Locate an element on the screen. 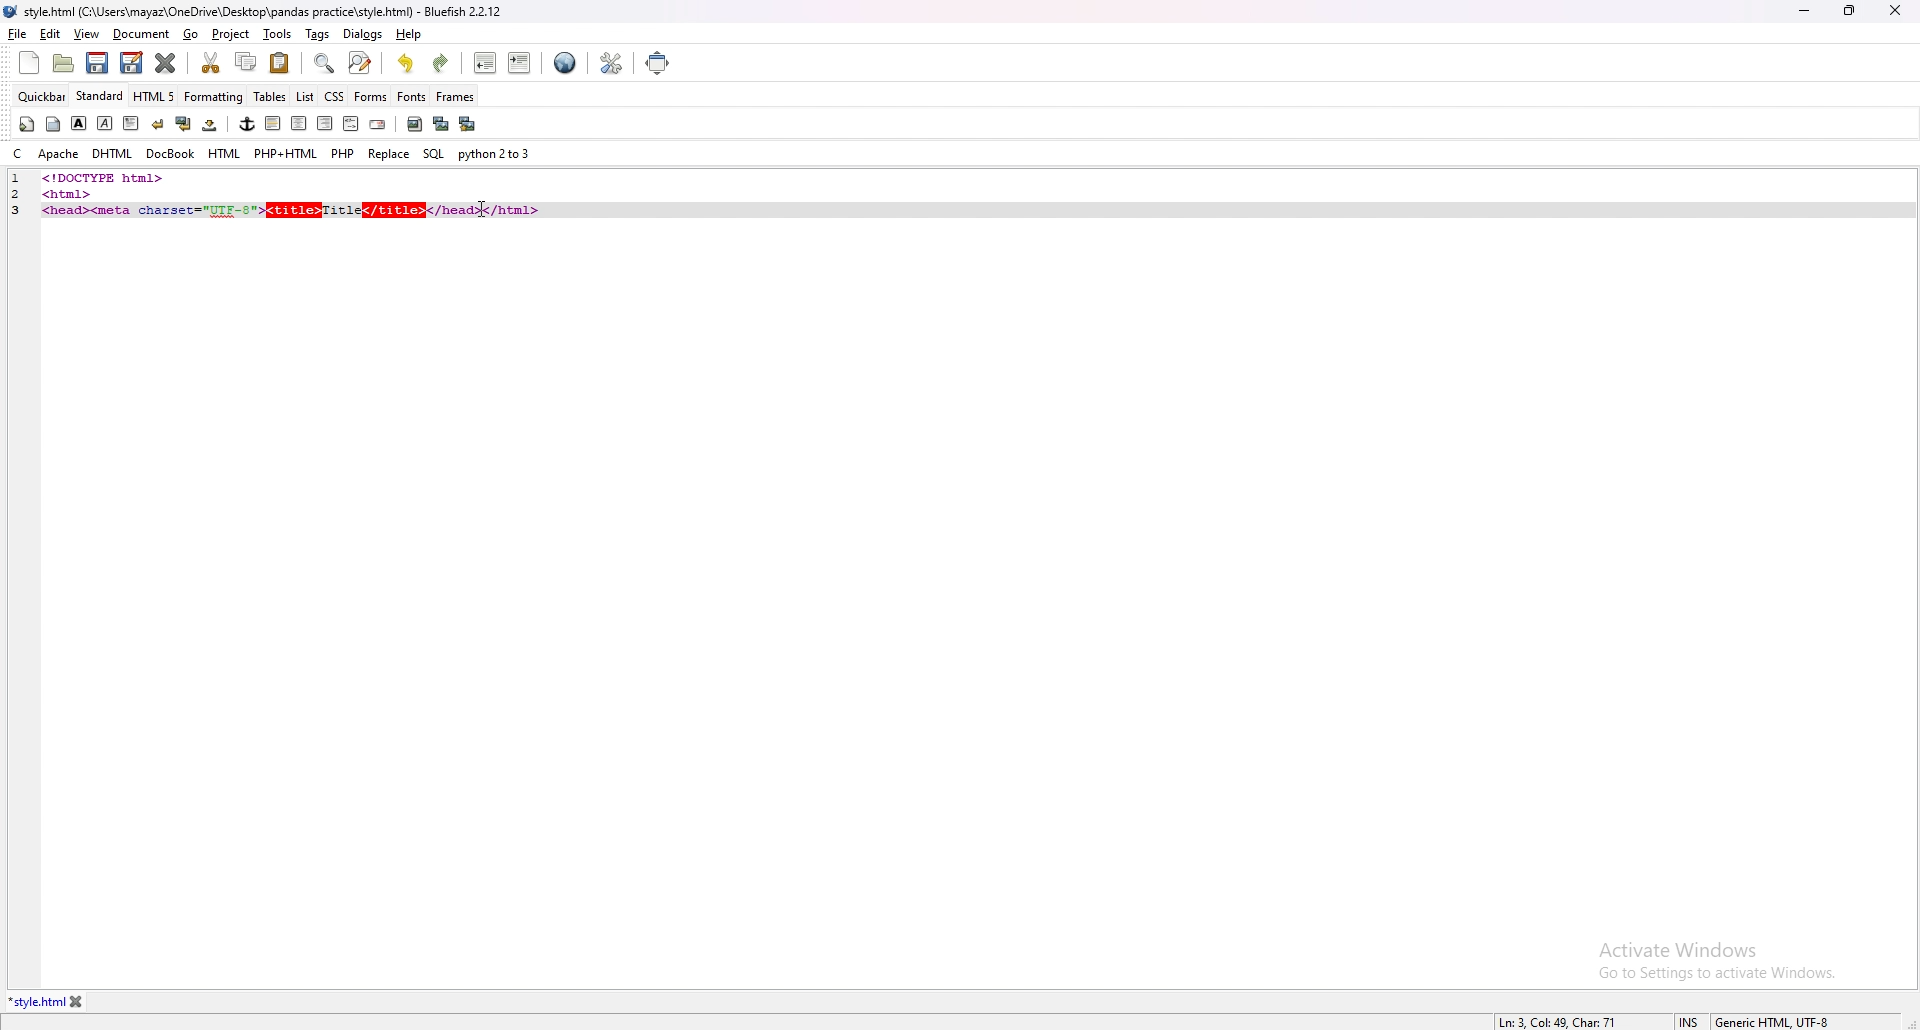 Image resolution: width=1920 pixels, height=1030 pixels. close current tab is located at coordinates (167, 63).